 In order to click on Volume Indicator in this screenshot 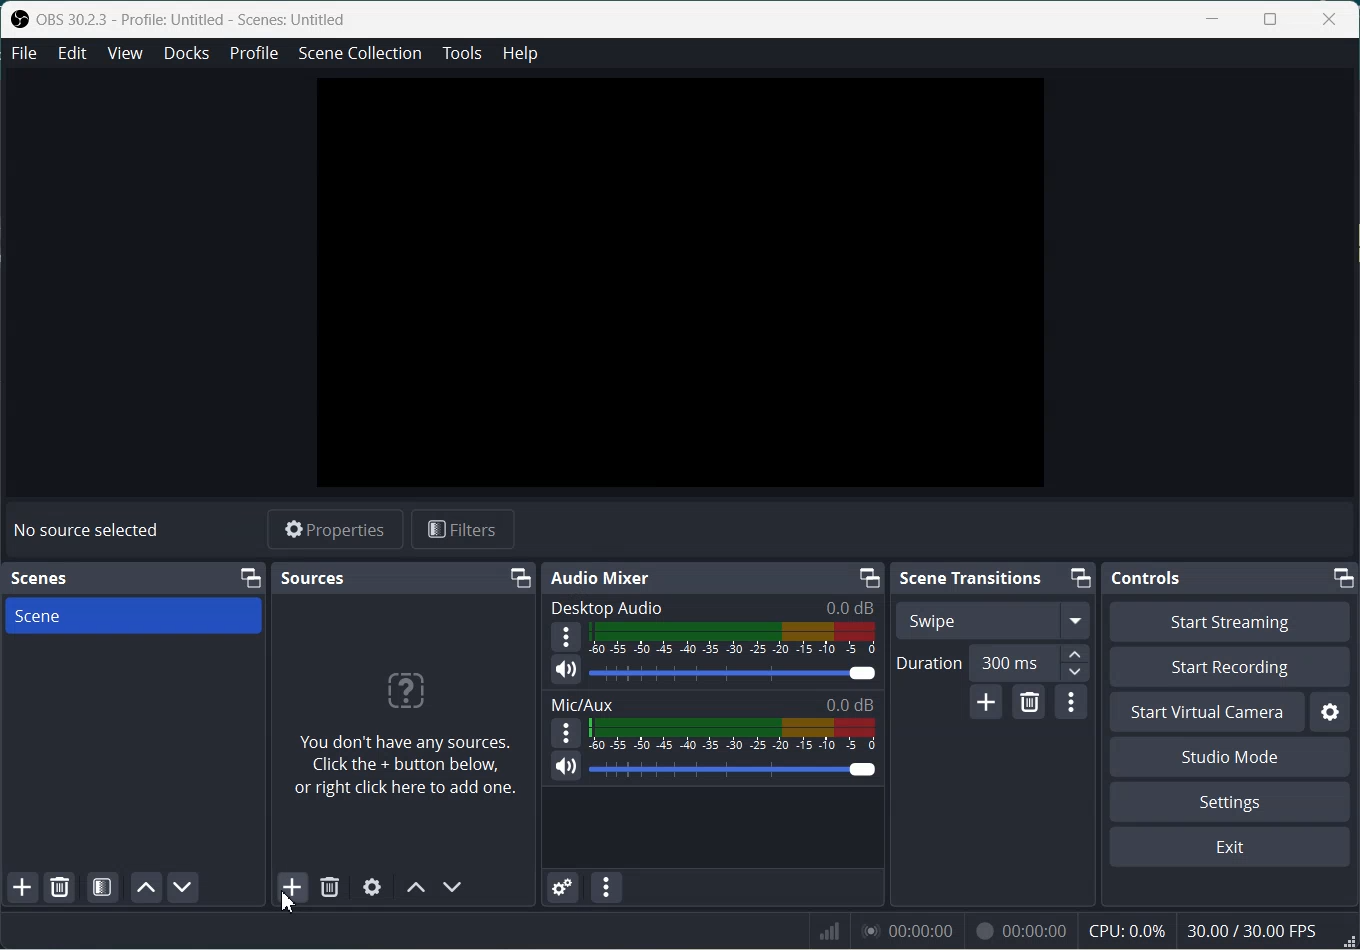, I will do `click(734, 736)`.